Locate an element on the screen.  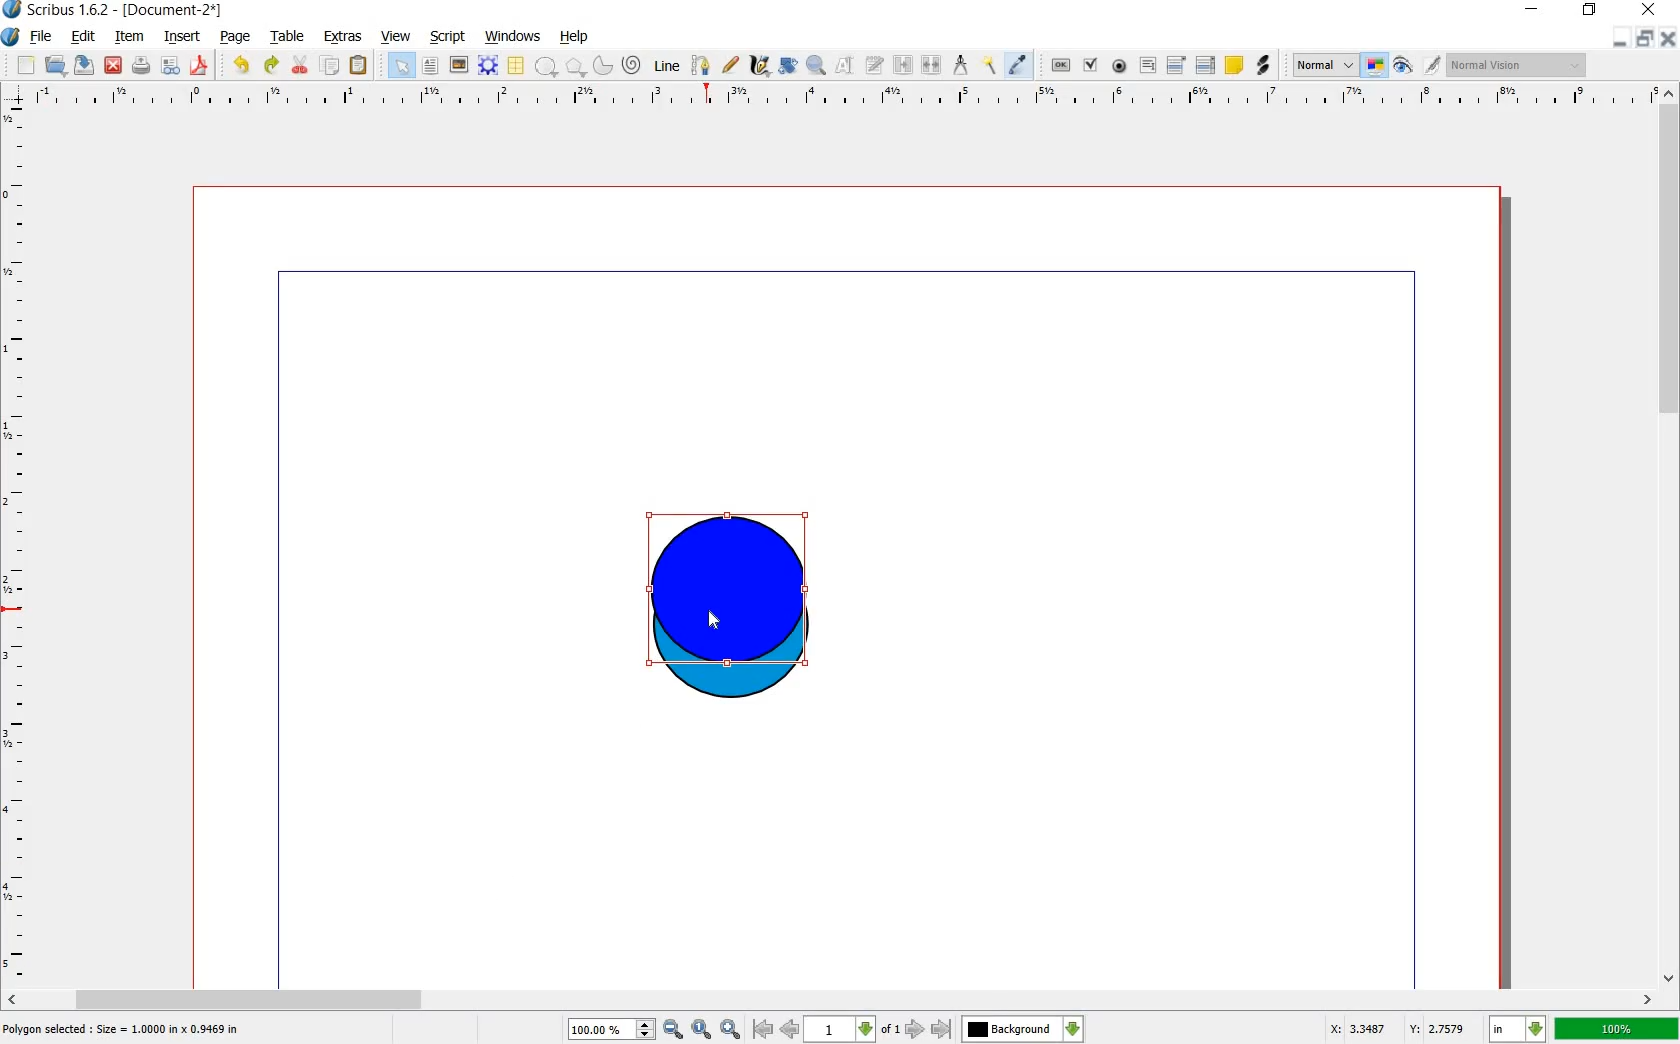
edit text with story editor is located at coordinates (875, 67).